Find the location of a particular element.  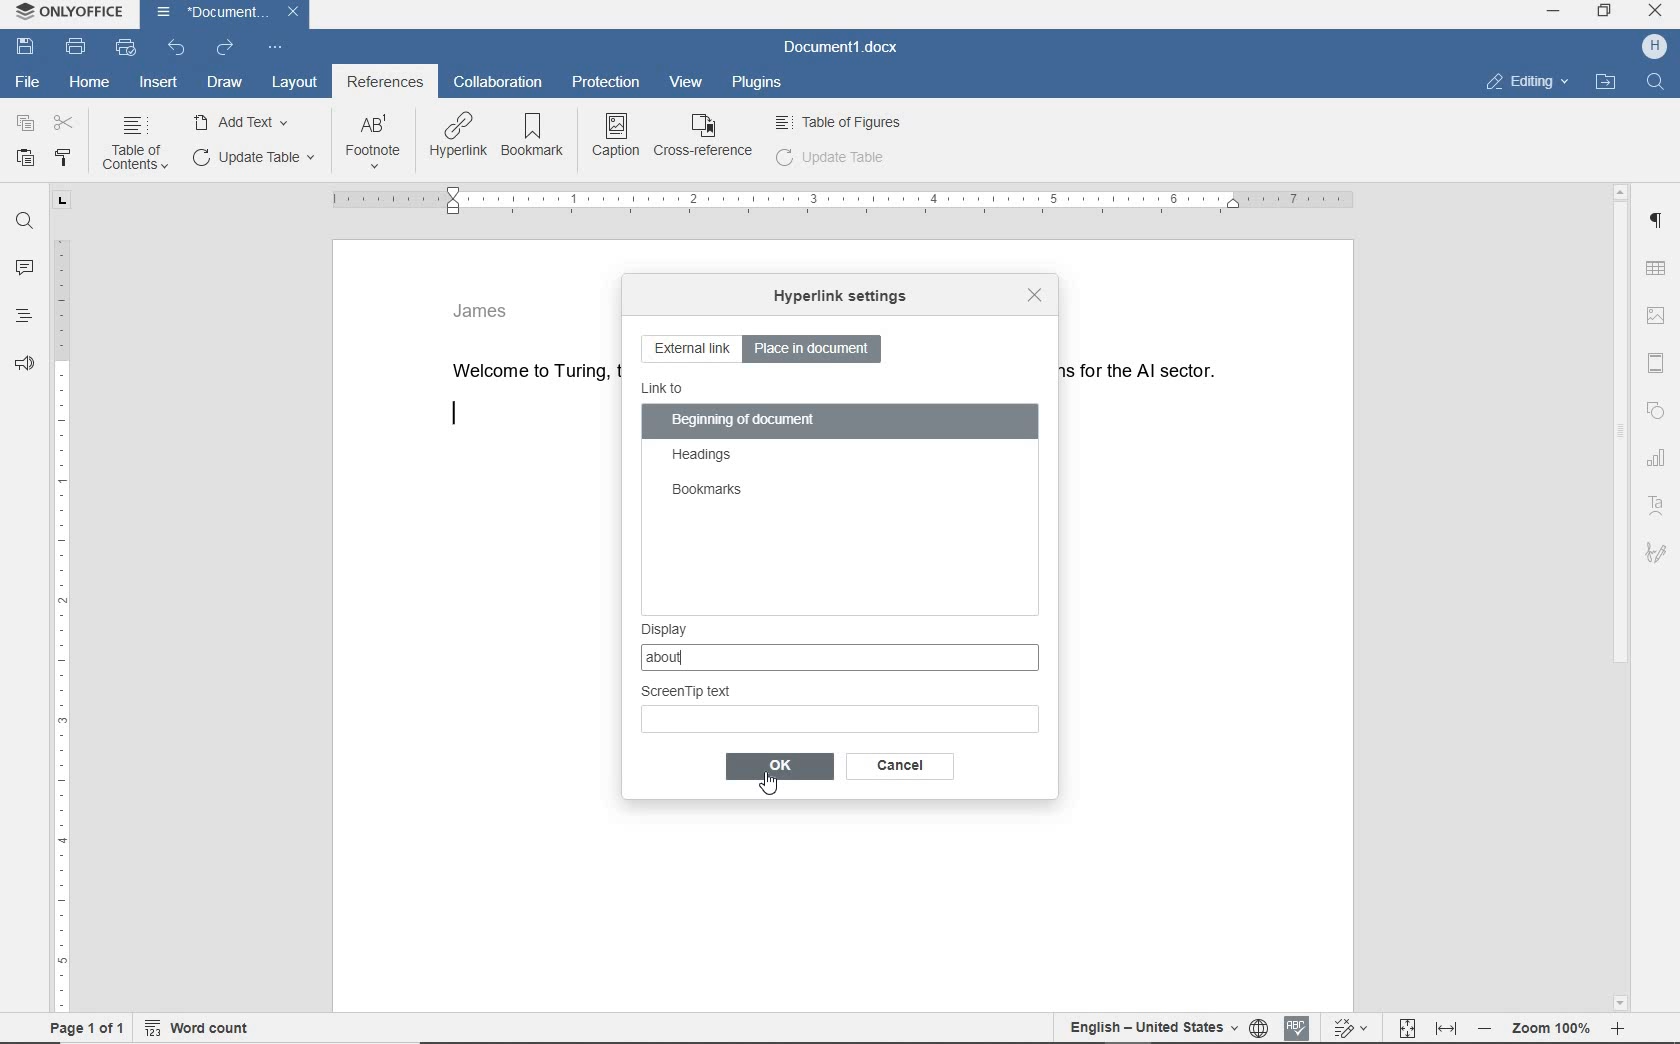

HYPERLINK is located at coordinates (459, 137).